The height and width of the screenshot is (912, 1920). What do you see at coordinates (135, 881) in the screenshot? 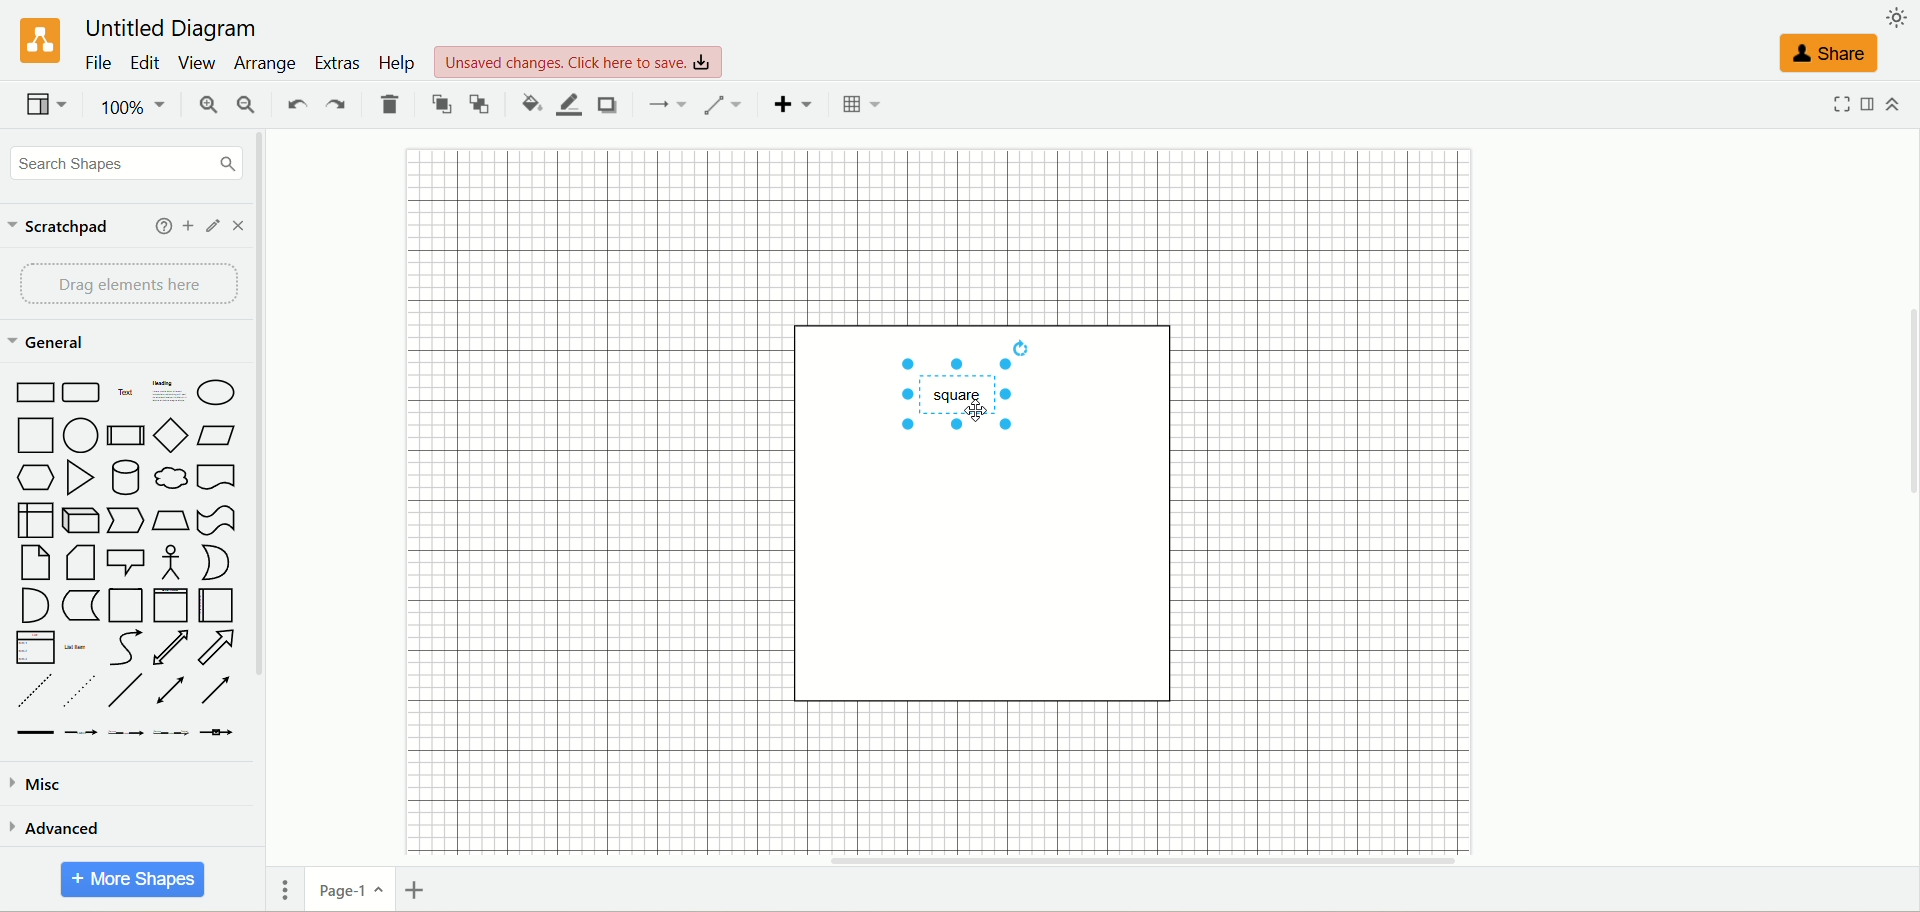
I see `more shapes` at bounding box center [135, 881].